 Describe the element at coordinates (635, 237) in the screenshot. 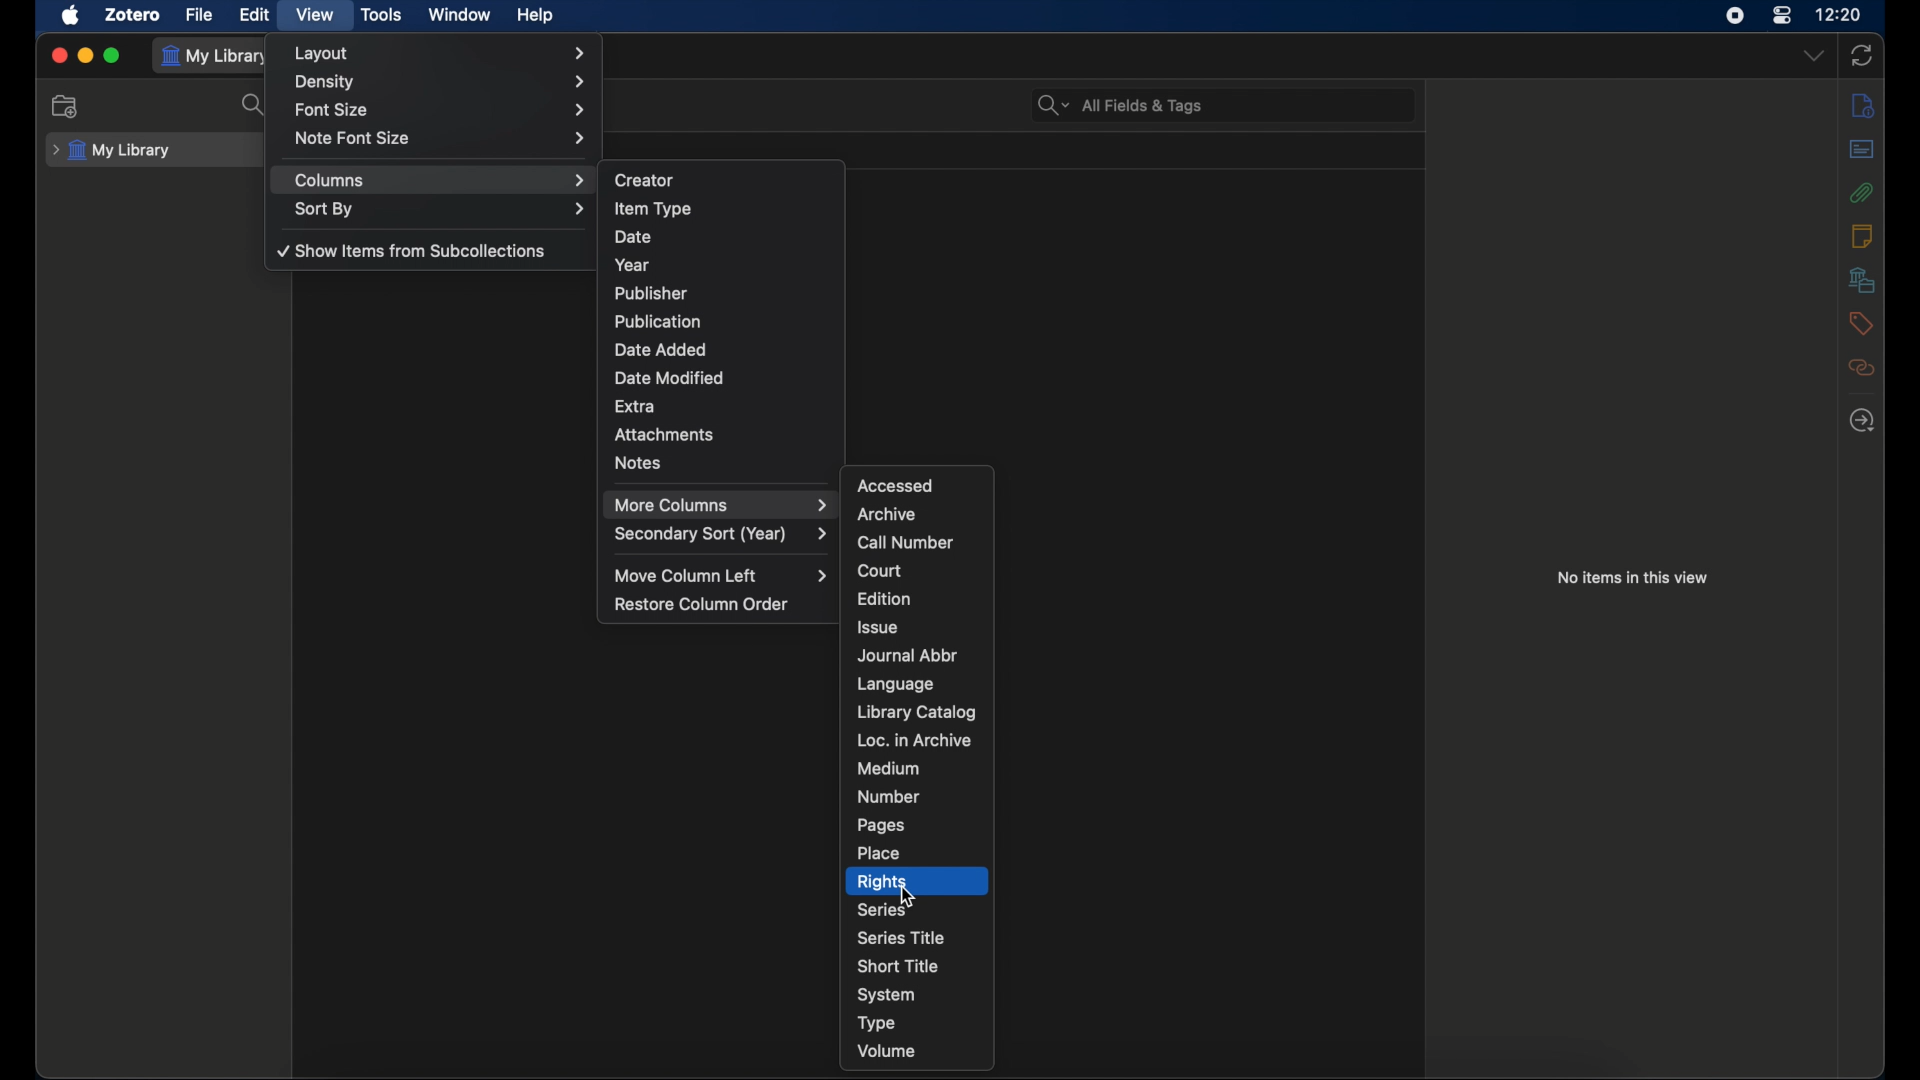

I see `date` at that location.